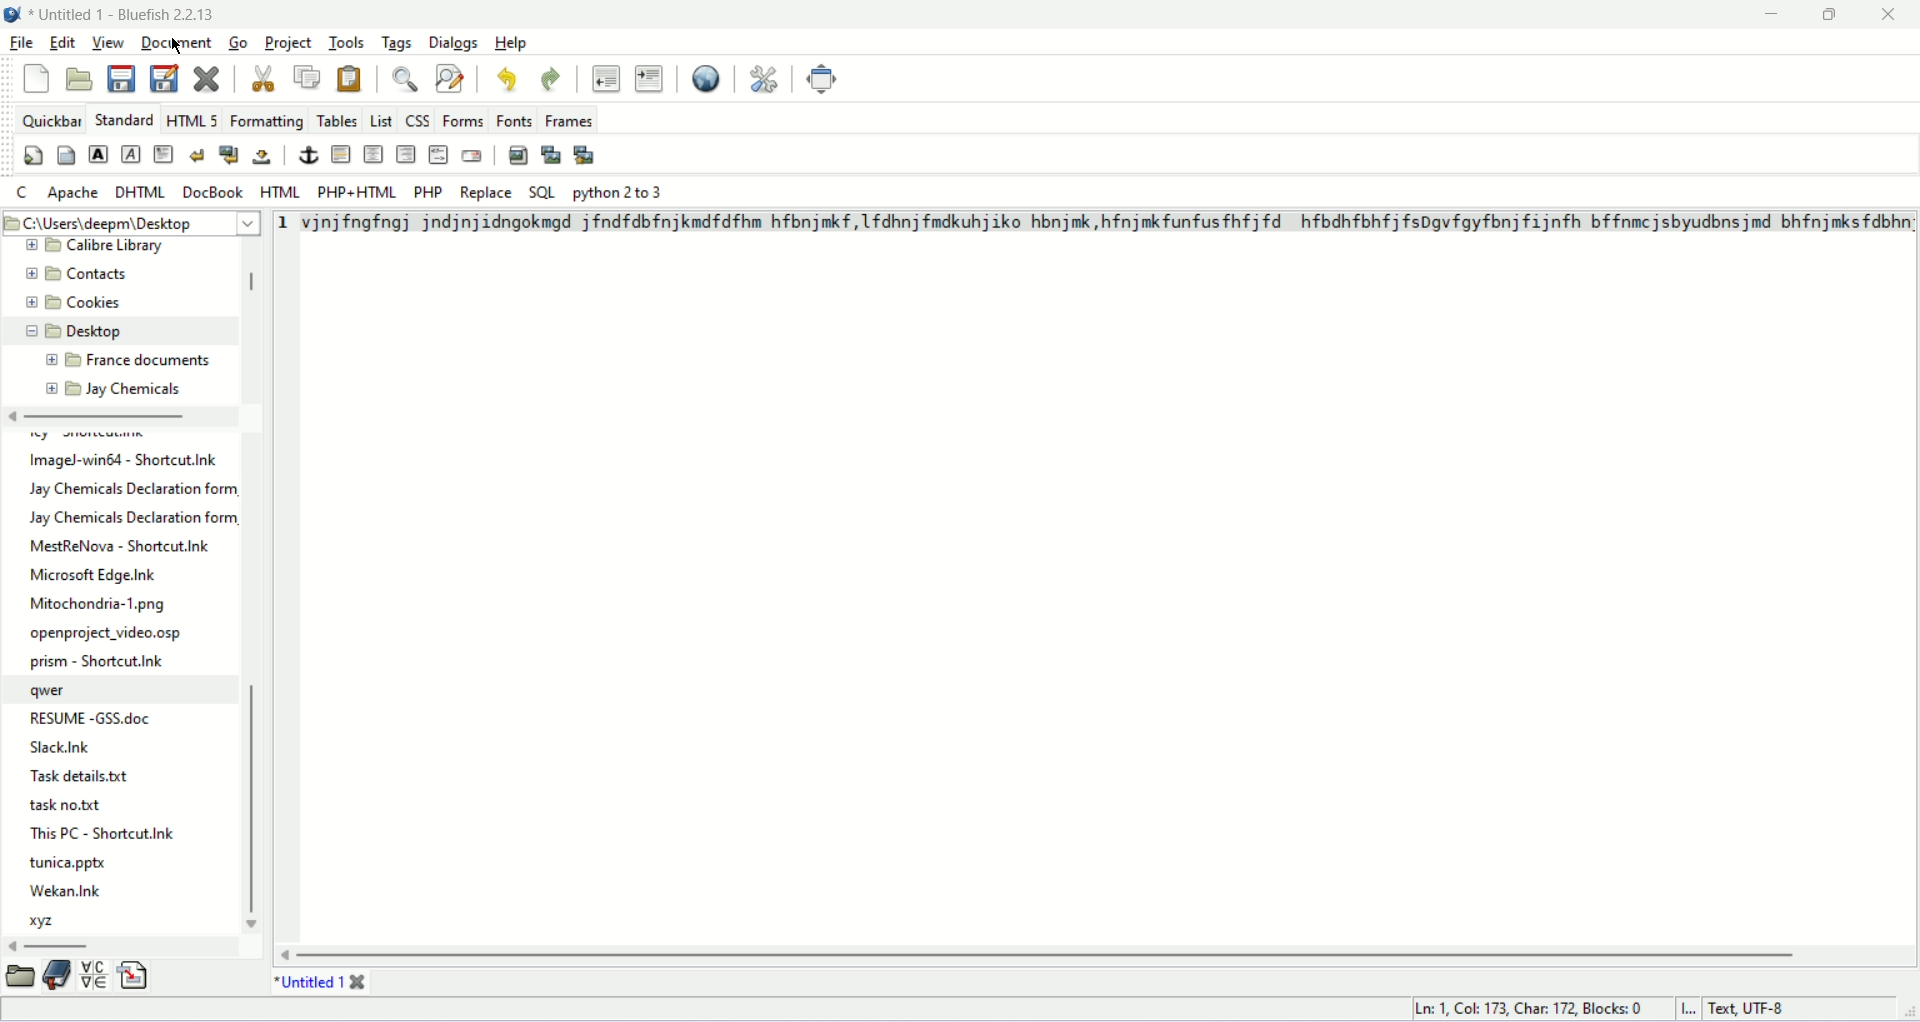 This screenshot has width=1920, height=1022. I want to click on frames, so click(570, 123).